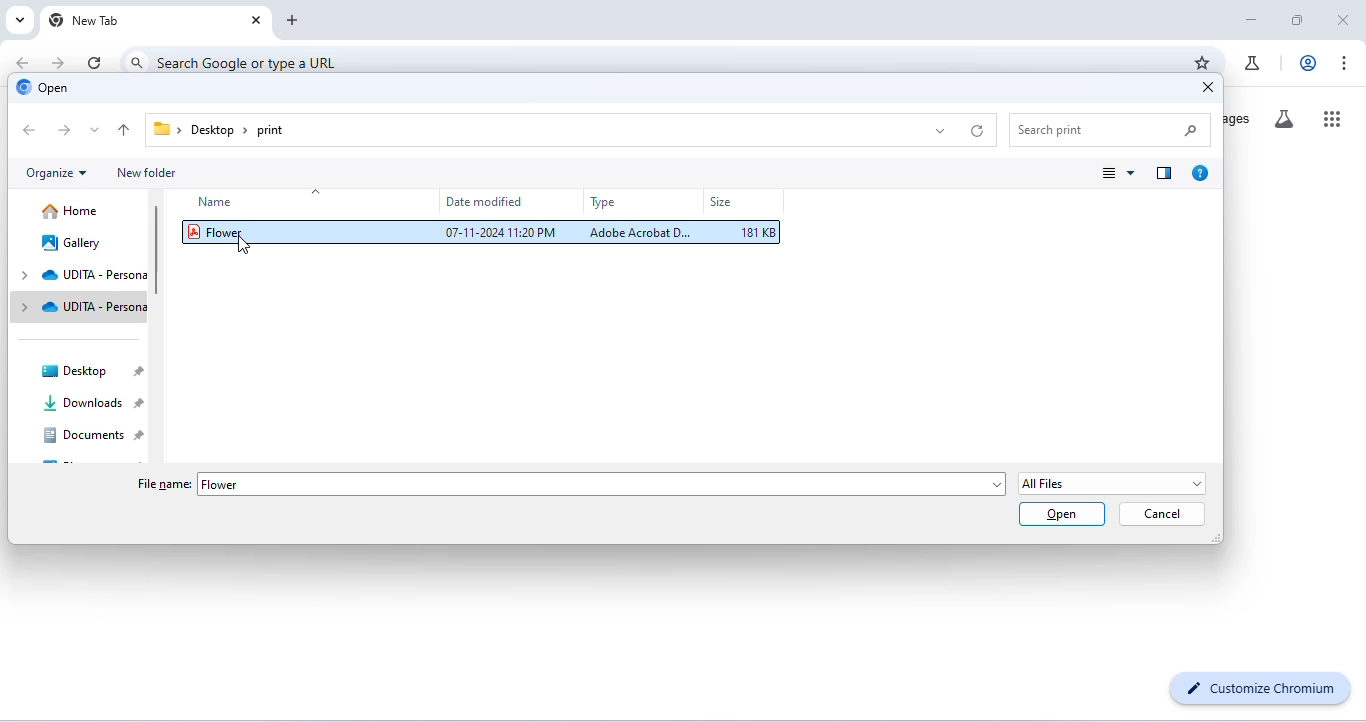 The image size is (1366, 722). I want to click on add bookmarks, so click(1200, 63).